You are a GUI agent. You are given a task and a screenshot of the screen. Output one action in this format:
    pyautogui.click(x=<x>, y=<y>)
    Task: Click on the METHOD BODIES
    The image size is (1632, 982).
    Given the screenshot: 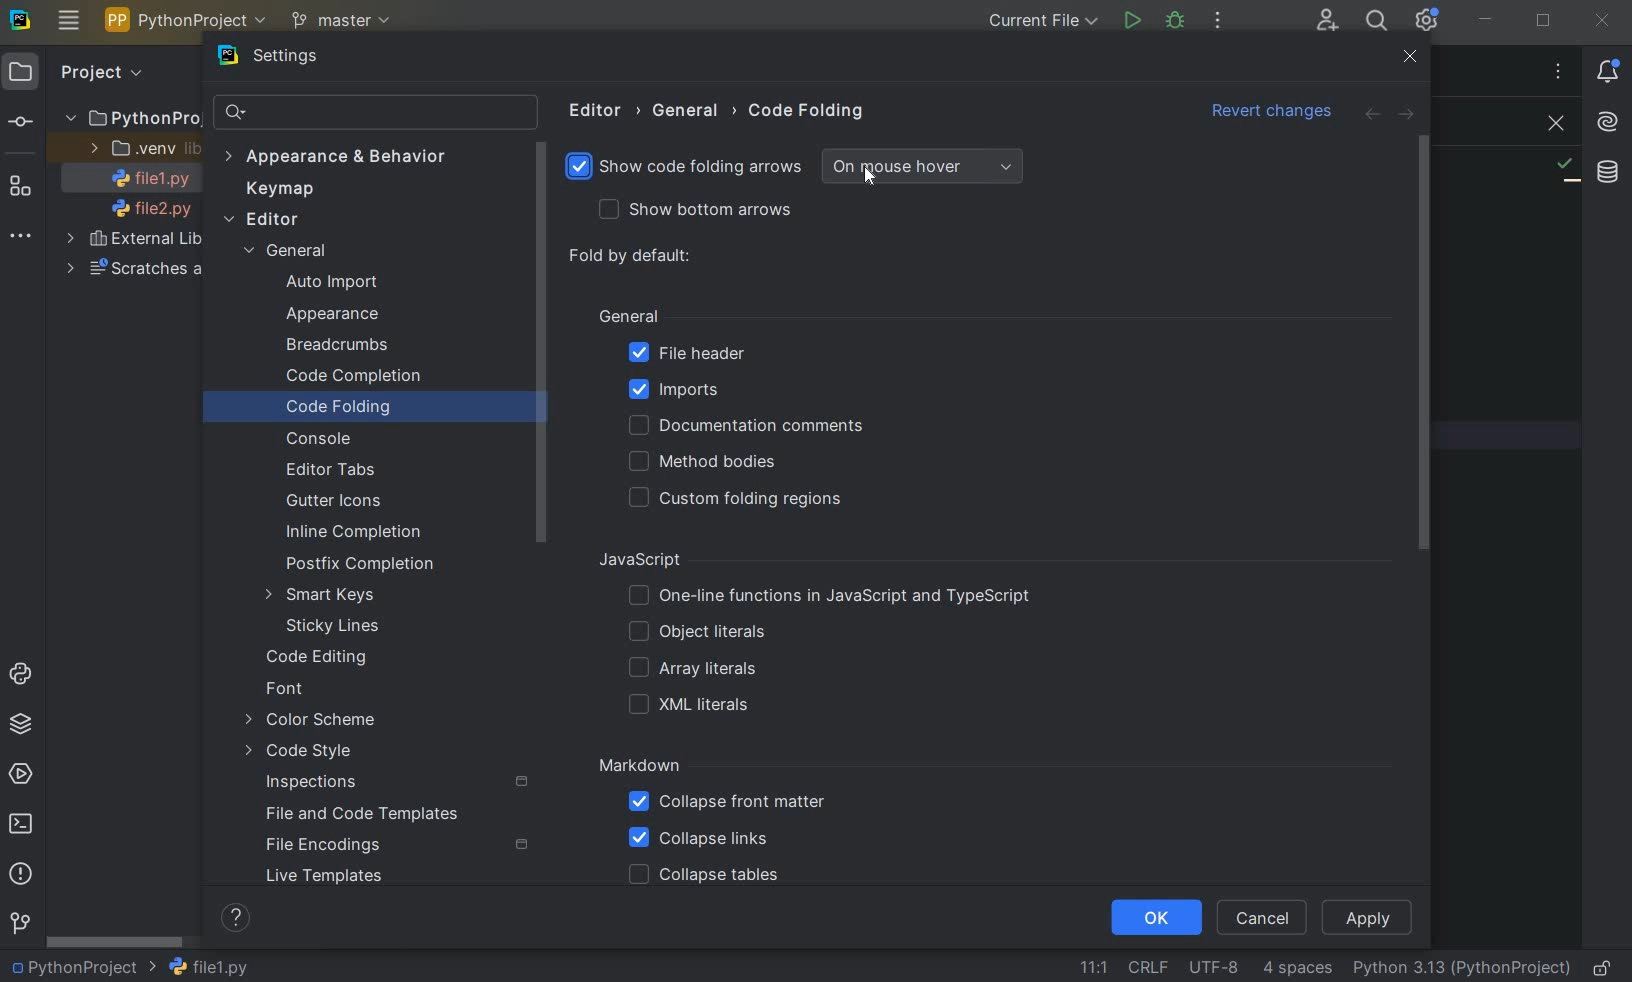 What is the action you would take?
    pyautogui.click(x=707, y=462)
    